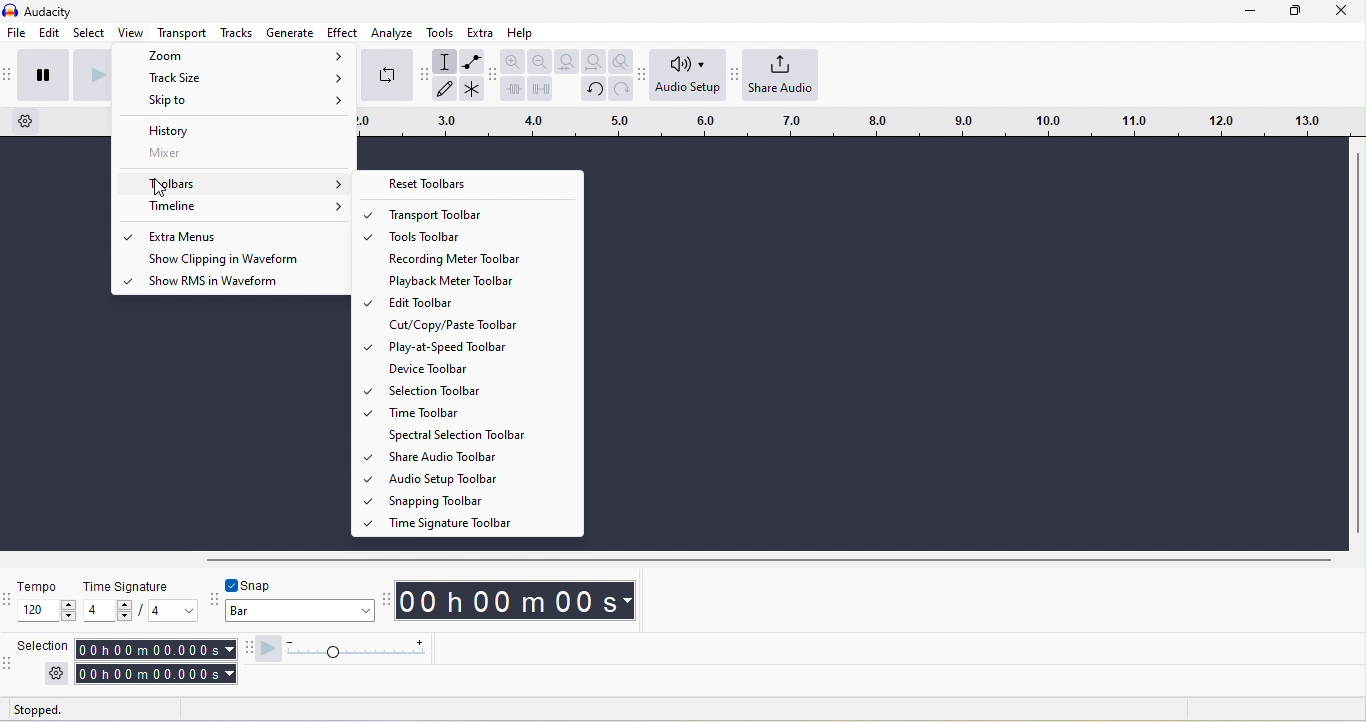 The image size is (1366, 722). I want to click on Device toolbar, so click(480, 369).